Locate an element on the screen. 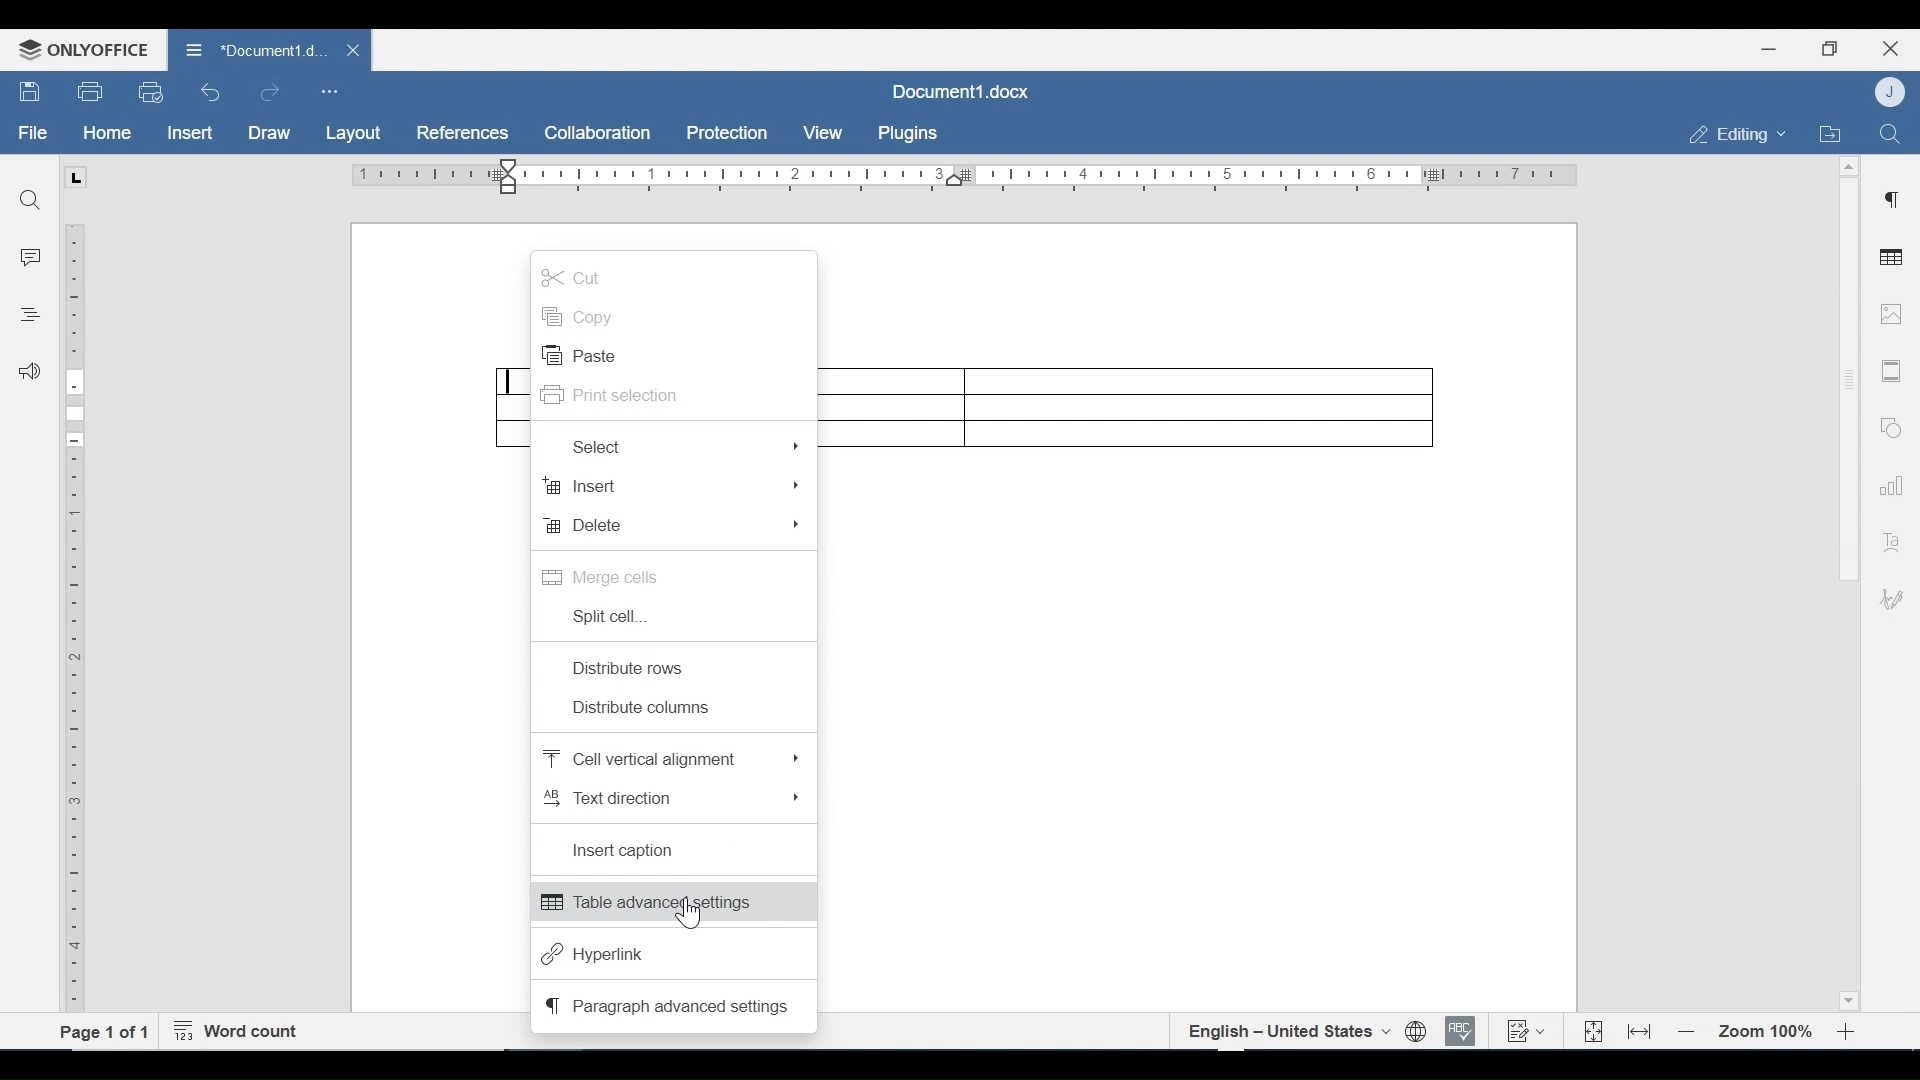 This screenshot has height=1080, width=1920. Find is located at coordinates (31, 200).